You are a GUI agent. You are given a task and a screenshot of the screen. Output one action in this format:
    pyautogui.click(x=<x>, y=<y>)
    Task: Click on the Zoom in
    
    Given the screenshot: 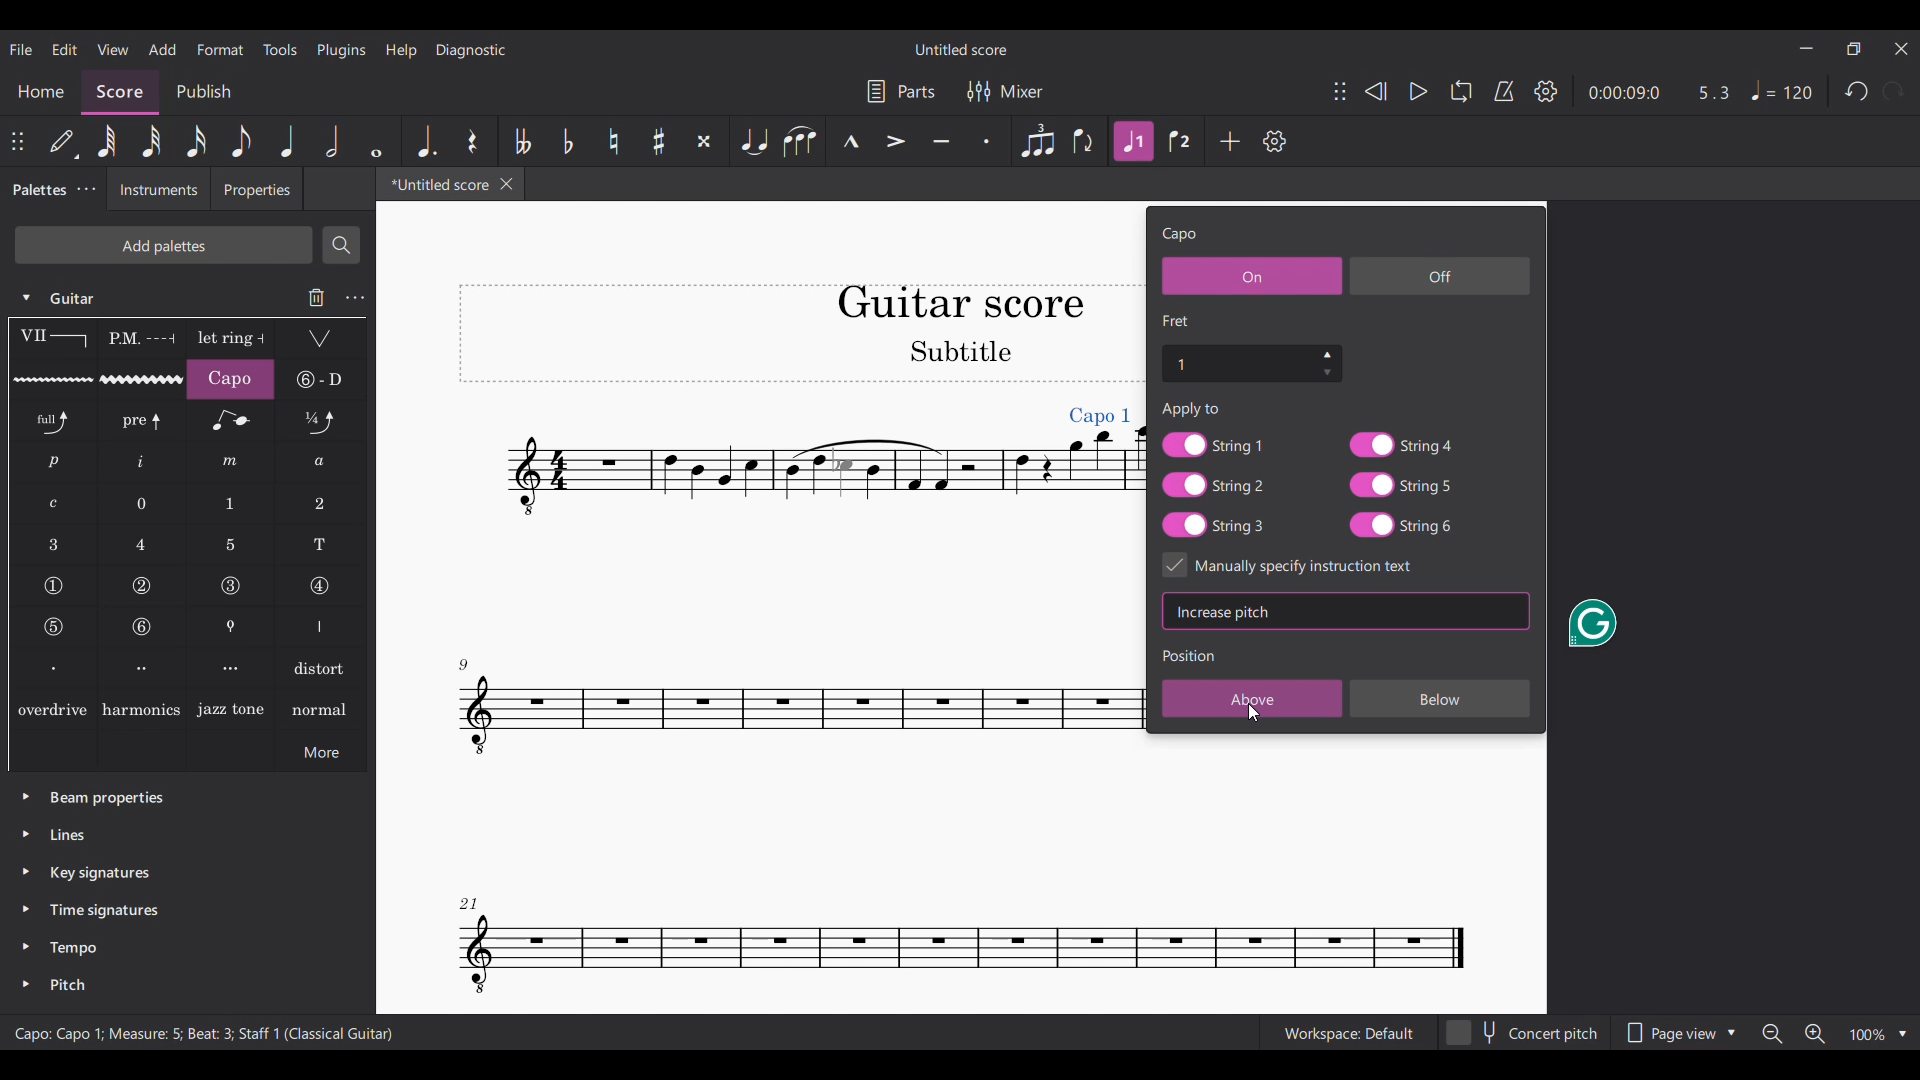 What is the action you would take?
    pyautogui.click(x=1815, y=1034)
    